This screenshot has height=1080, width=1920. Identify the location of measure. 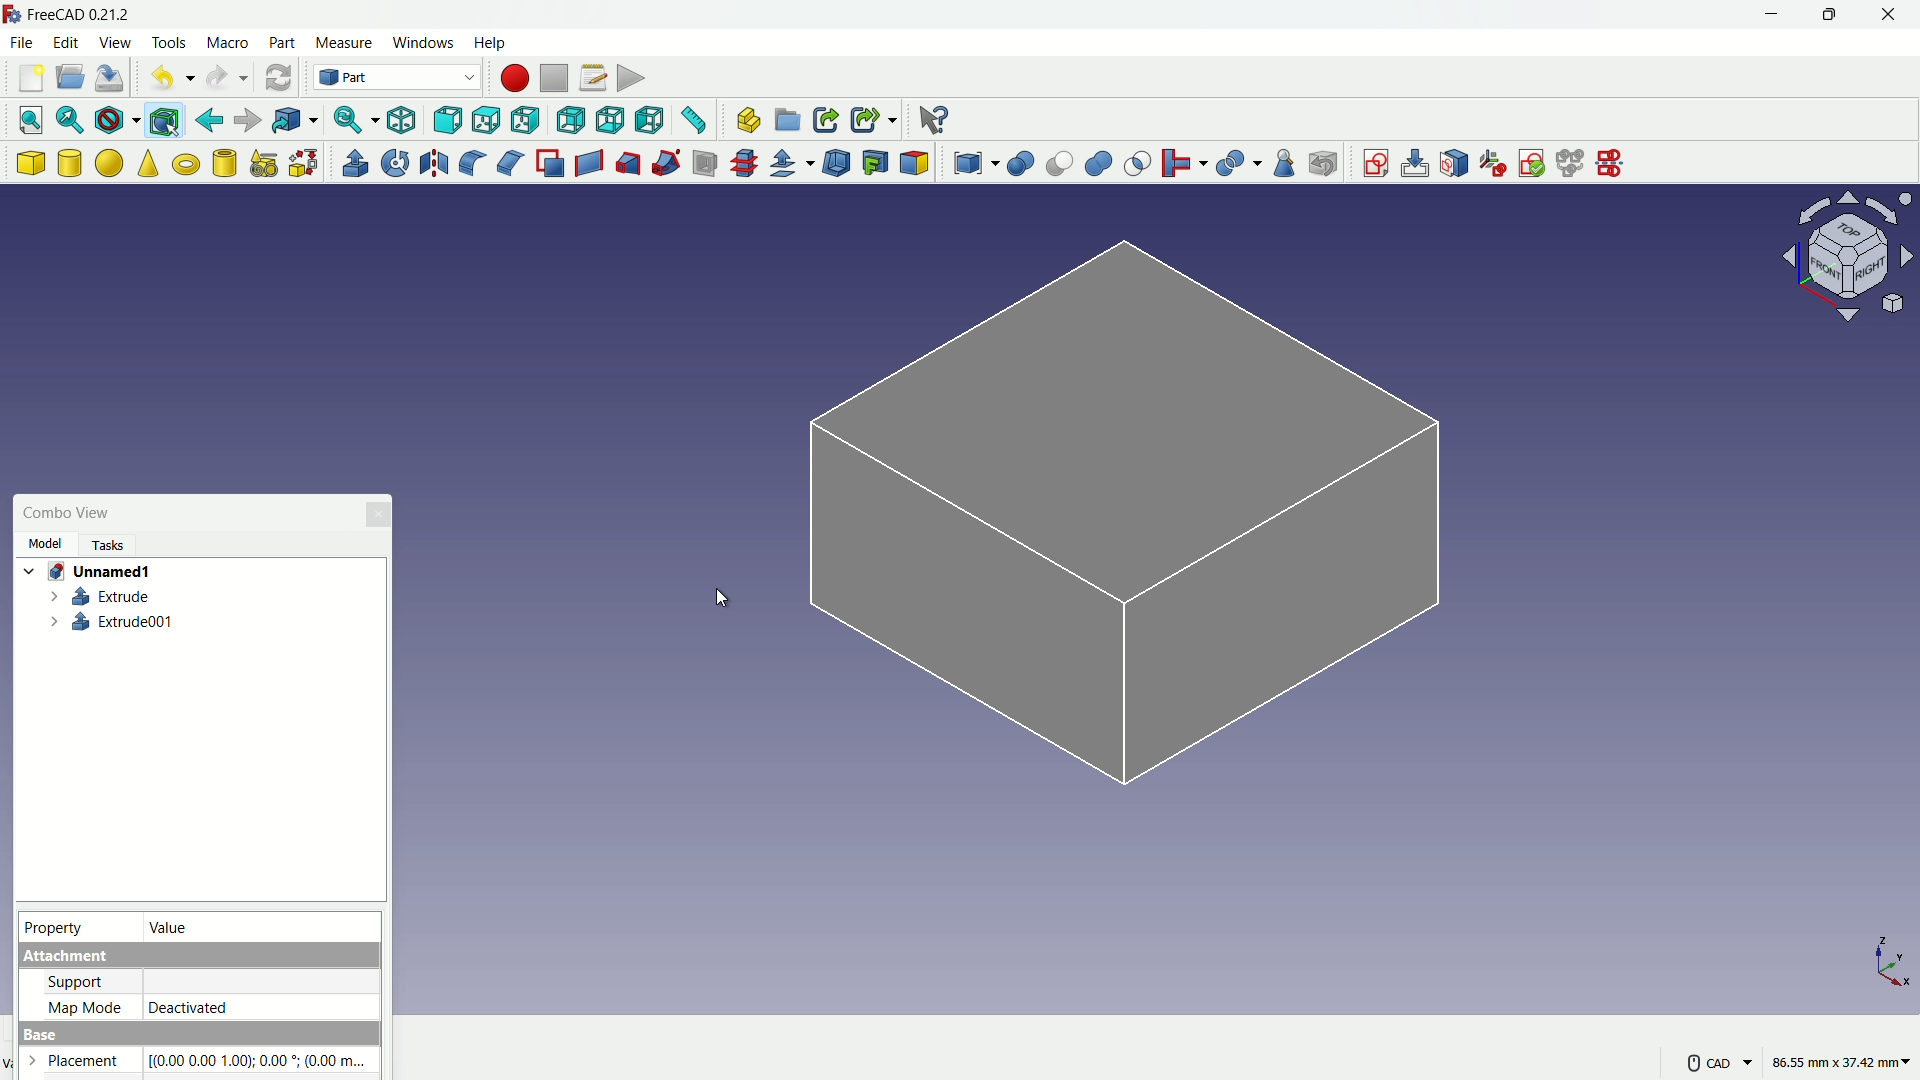
(344, 42).